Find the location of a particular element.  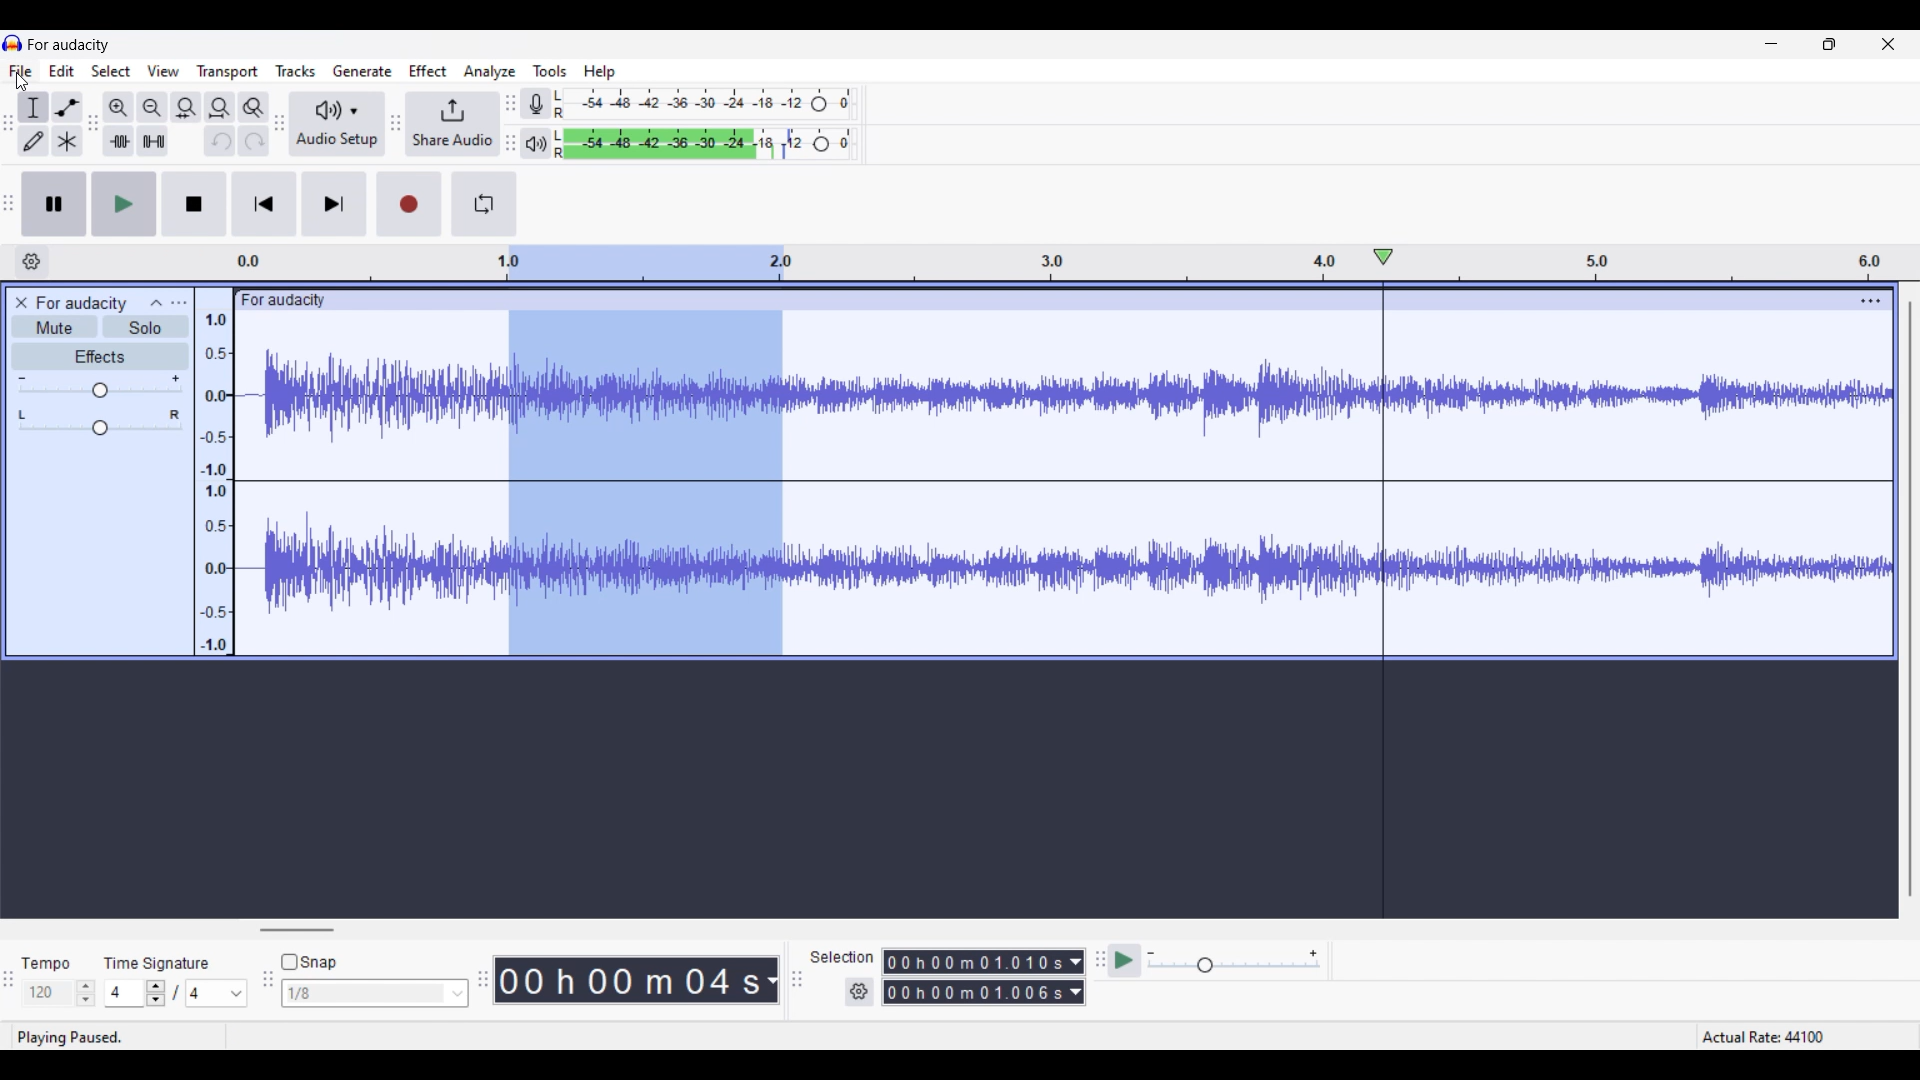

00 h 00 m 07 s is located at coordinates (629, 980).